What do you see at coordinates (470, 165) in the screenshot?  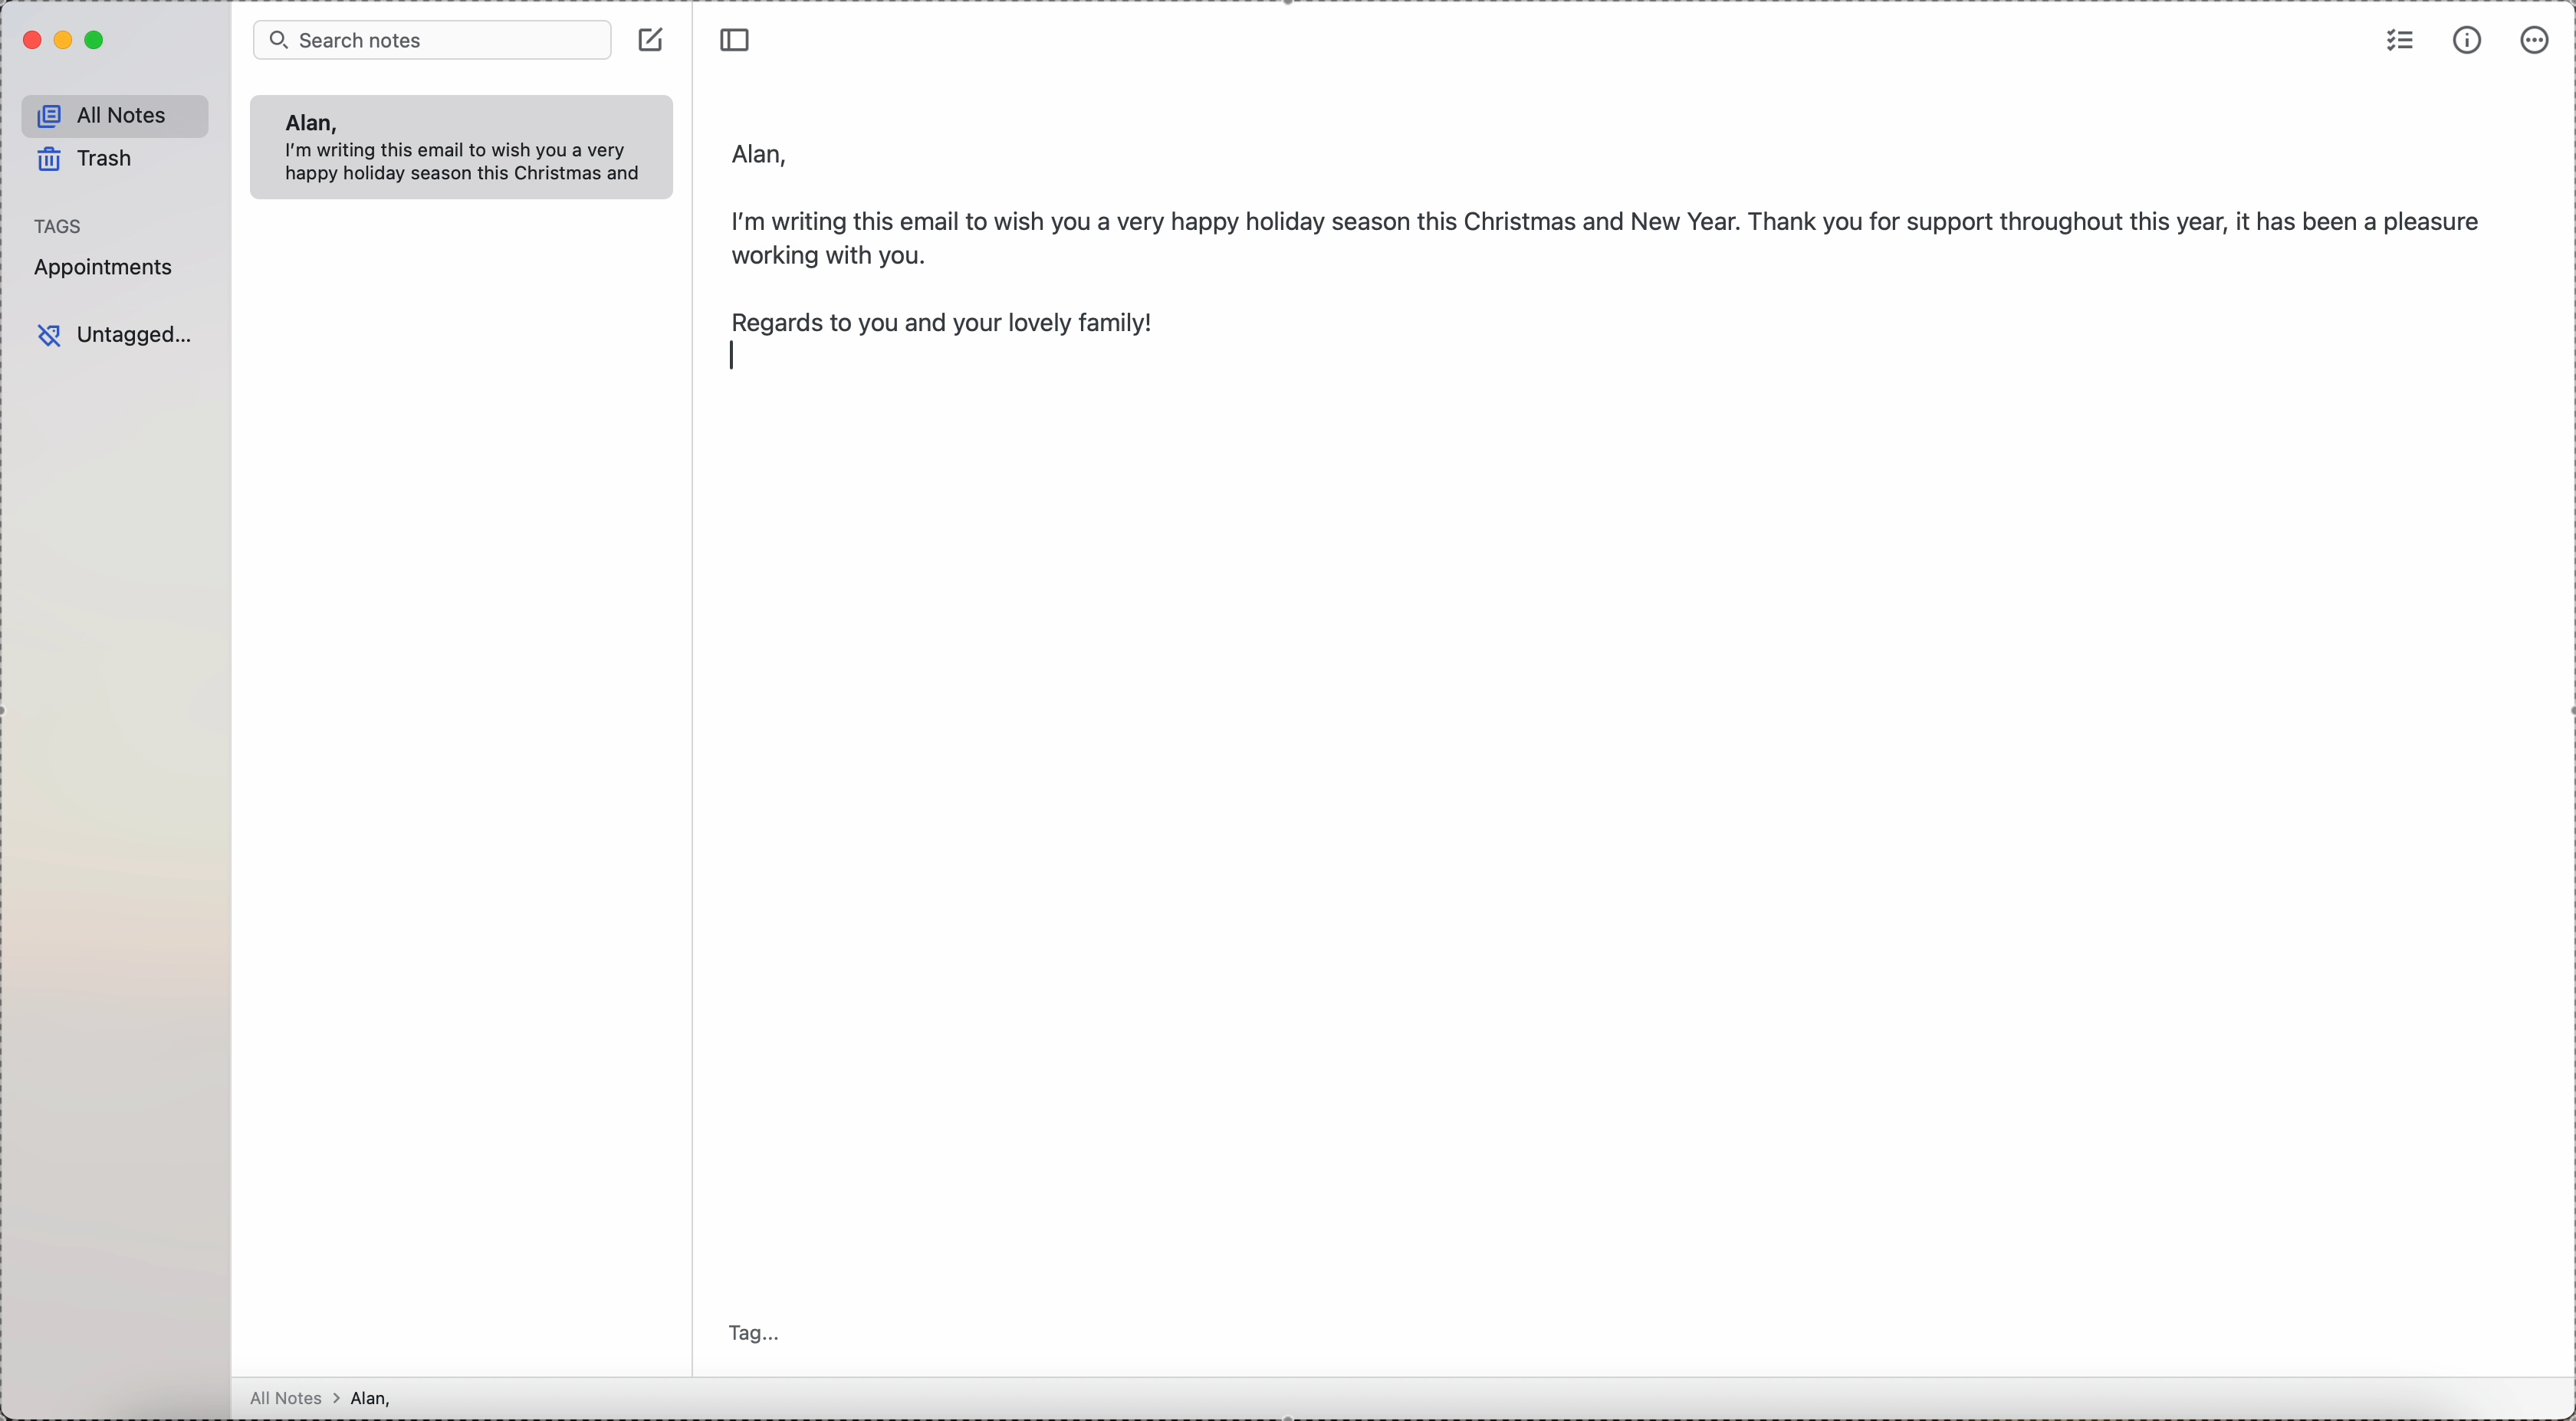 I see `body text: I'm writing this email to wish you a very happy holiday season this Christmas and` at bounding box center [470, 165].